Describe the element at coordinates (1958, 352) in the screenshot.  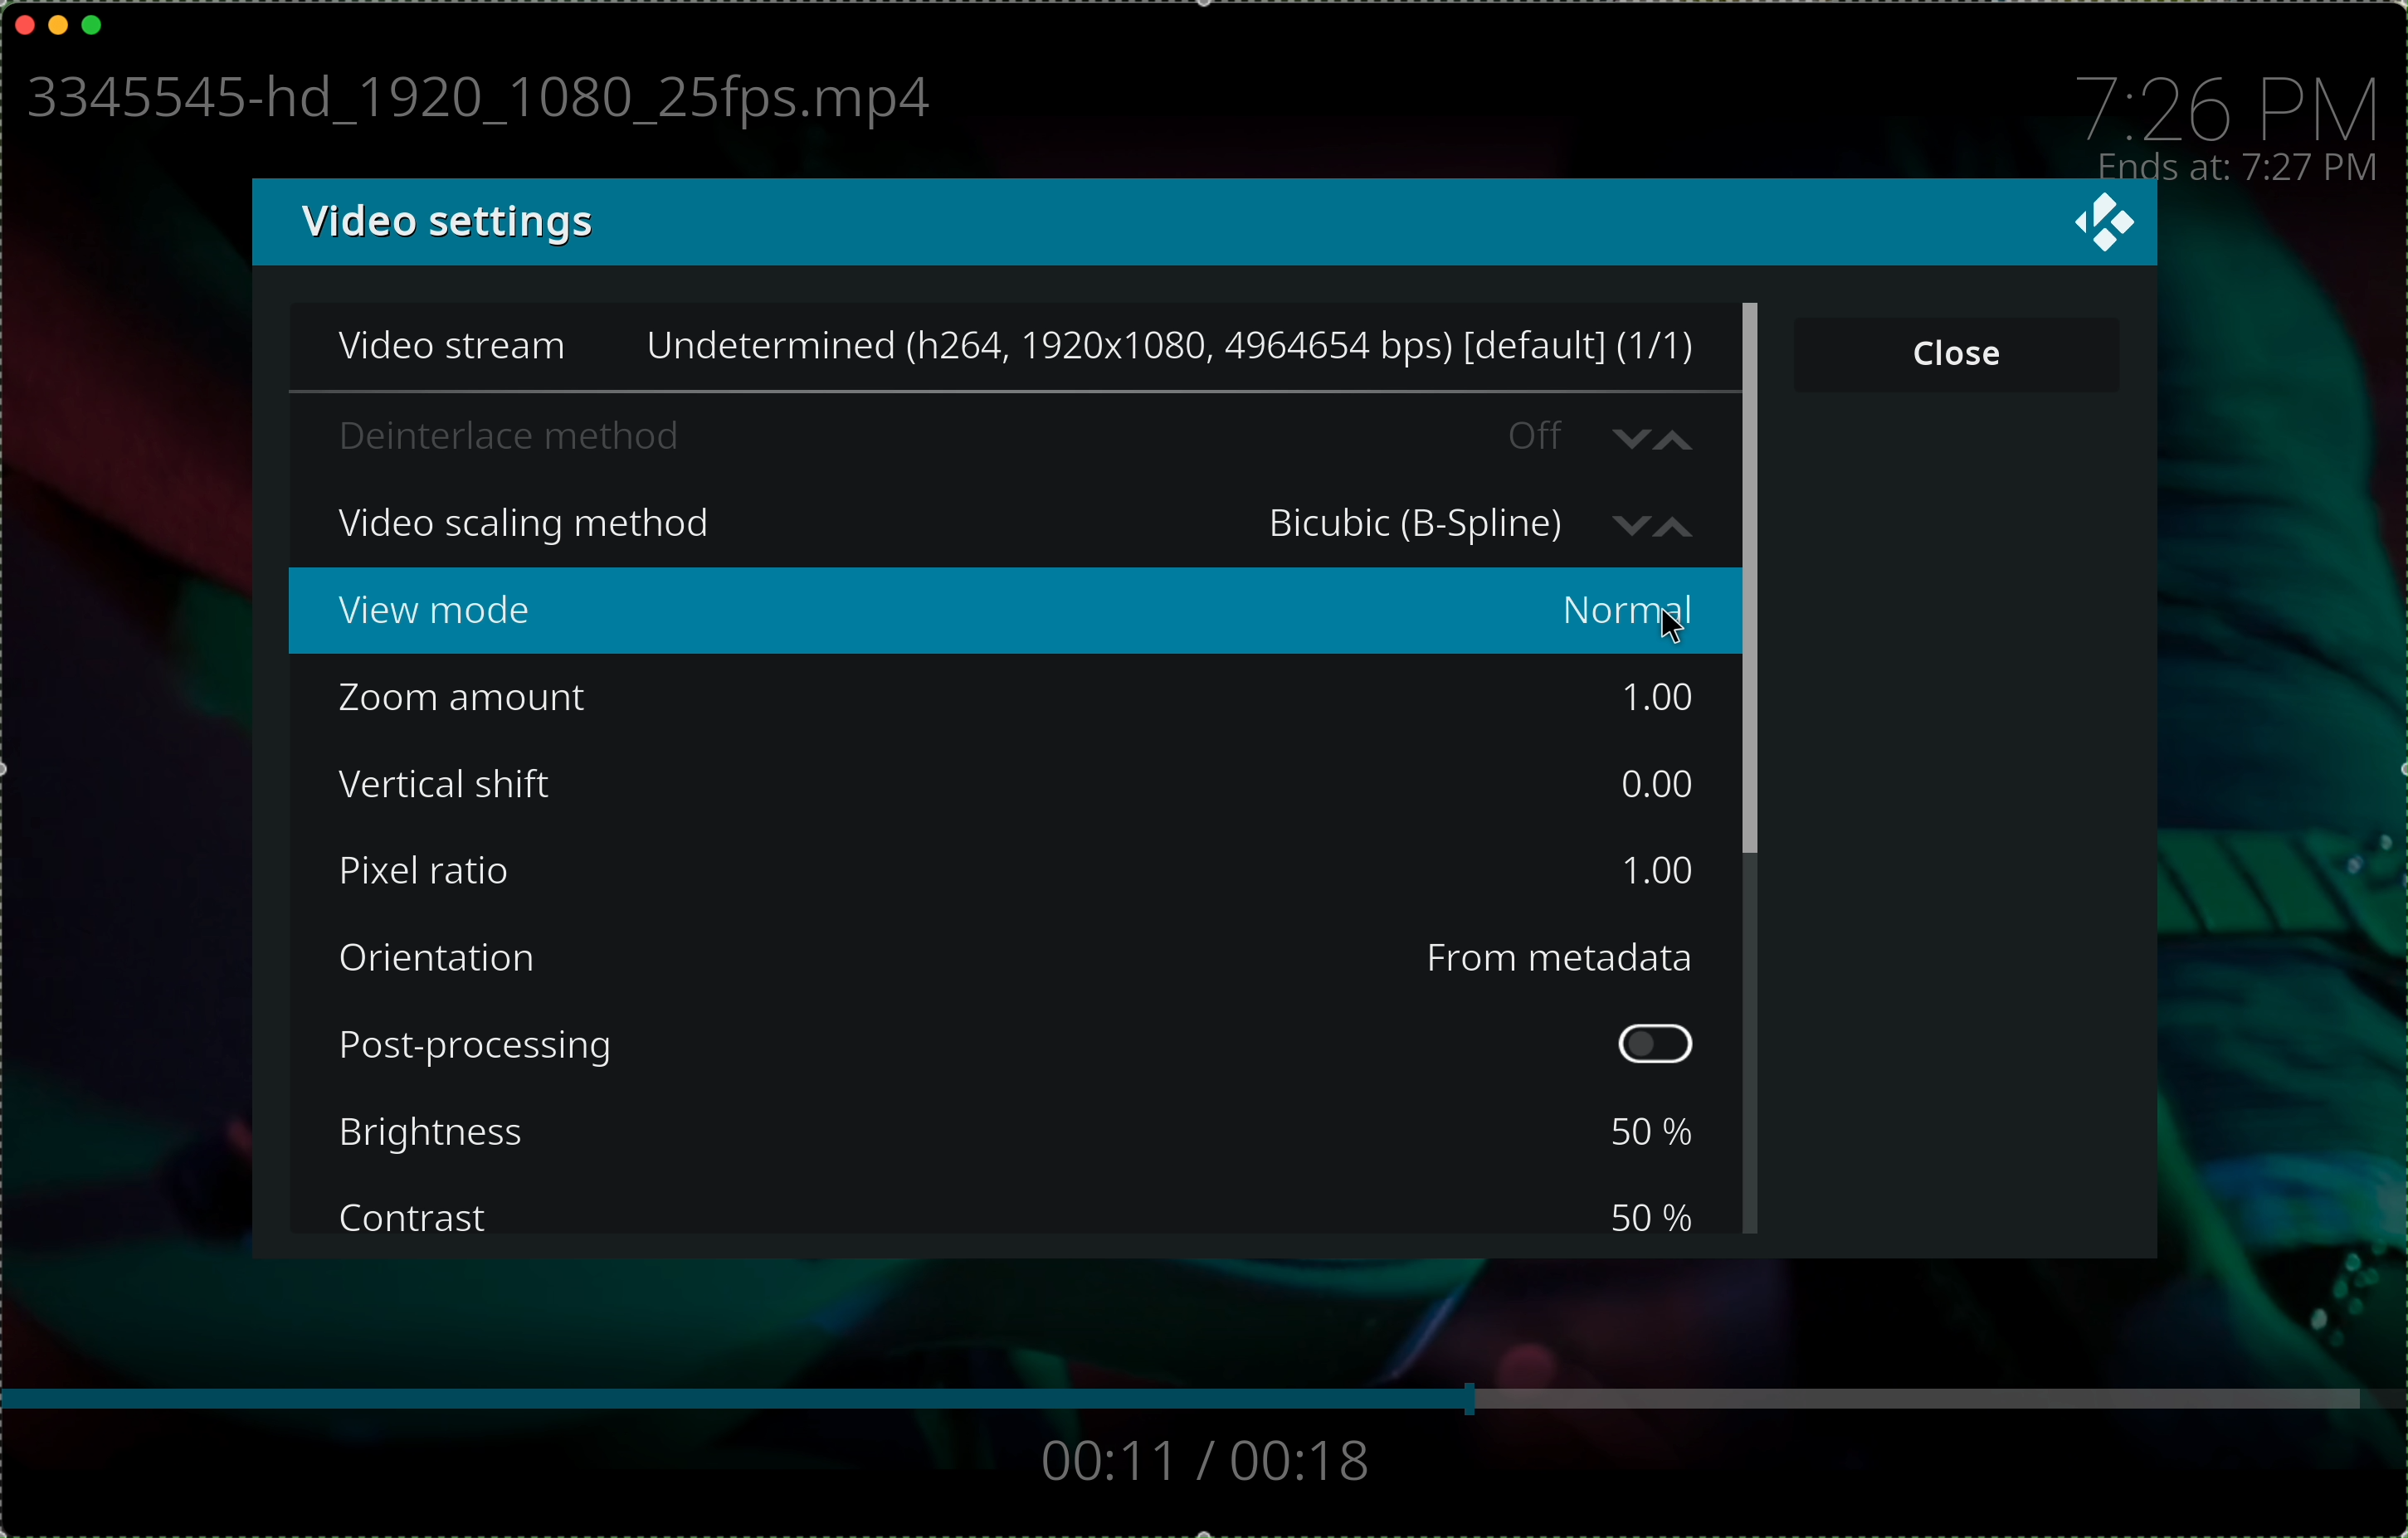
I see `close button` at that location.